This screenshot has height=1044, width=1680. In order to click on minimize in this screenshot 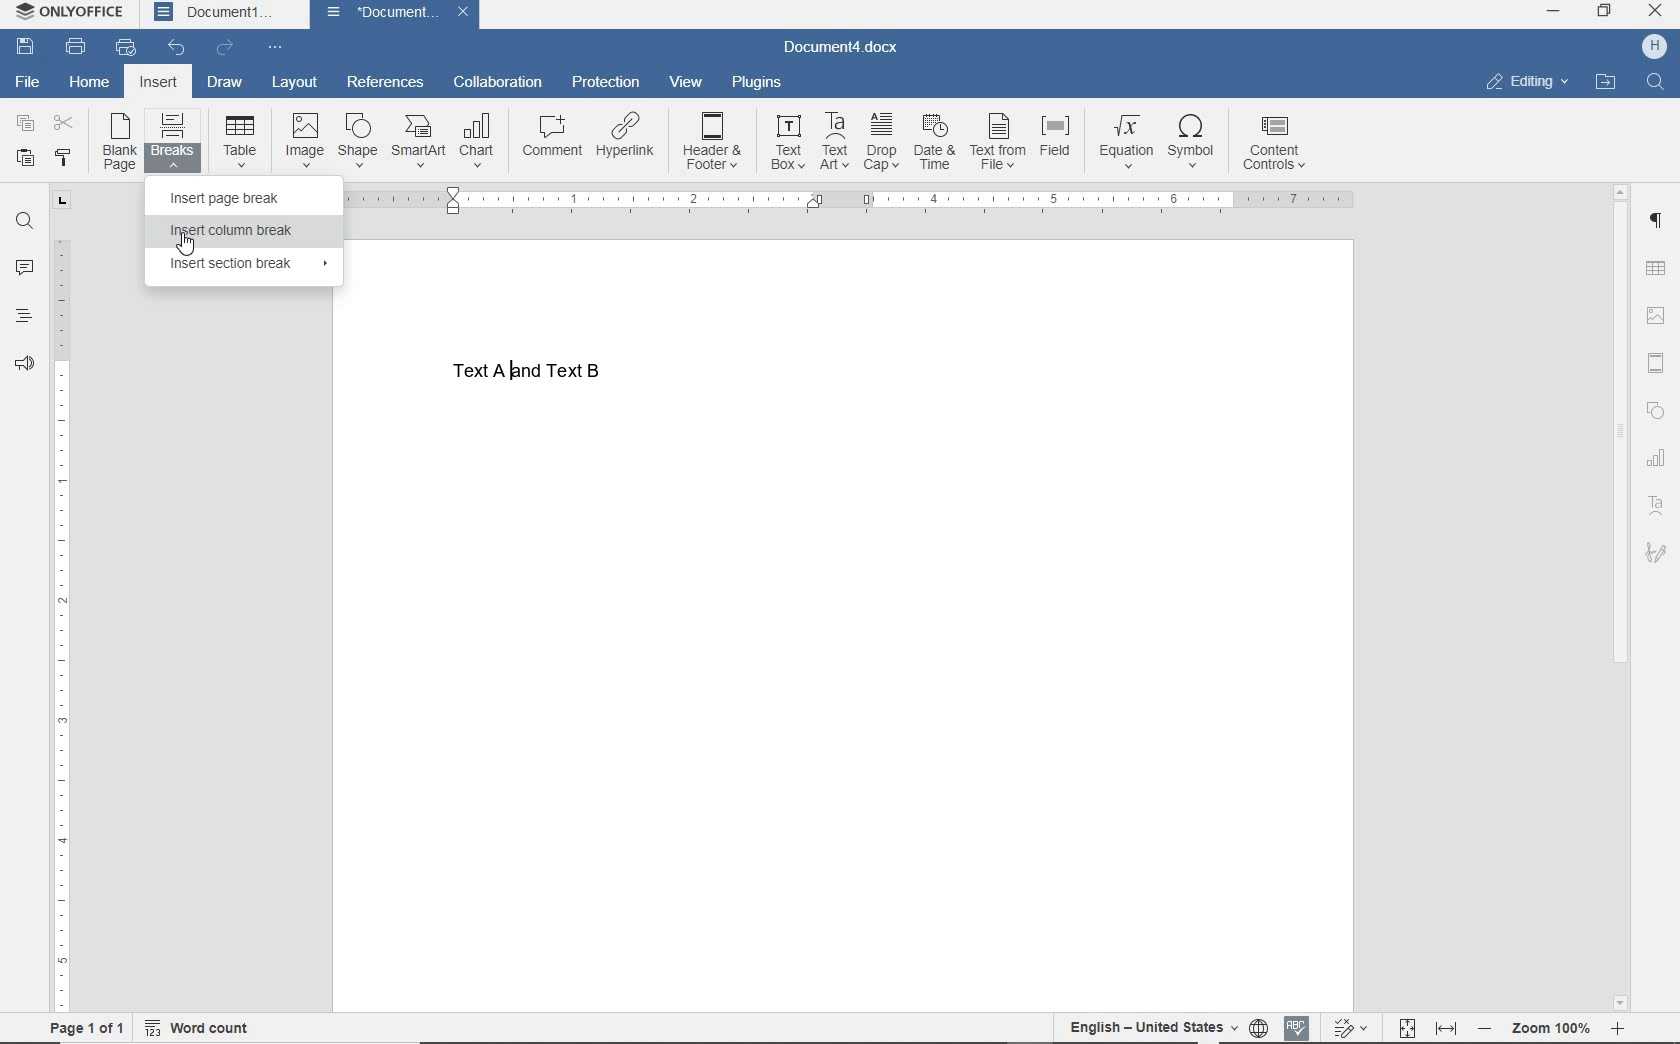, I will do `click(1553, 13)`.